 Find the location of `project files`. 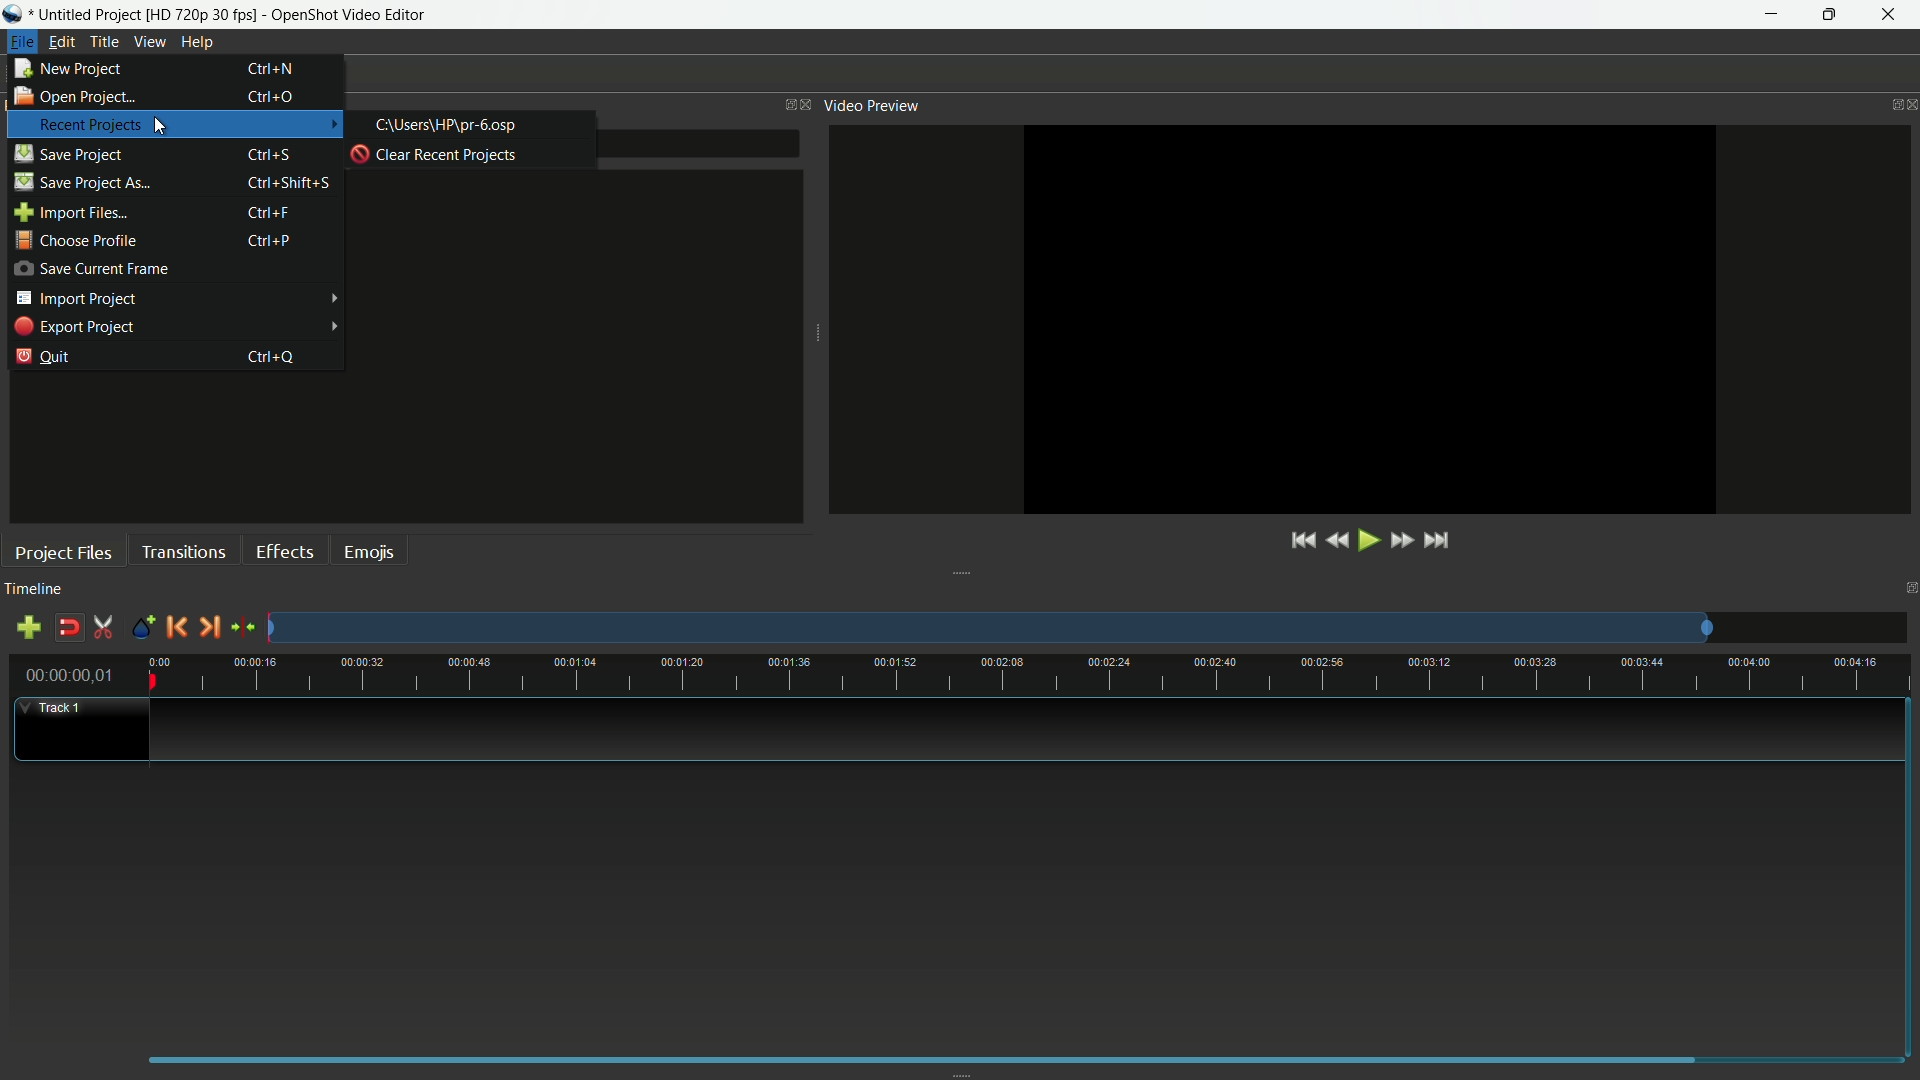

project files is located at coordinates (63, 552).